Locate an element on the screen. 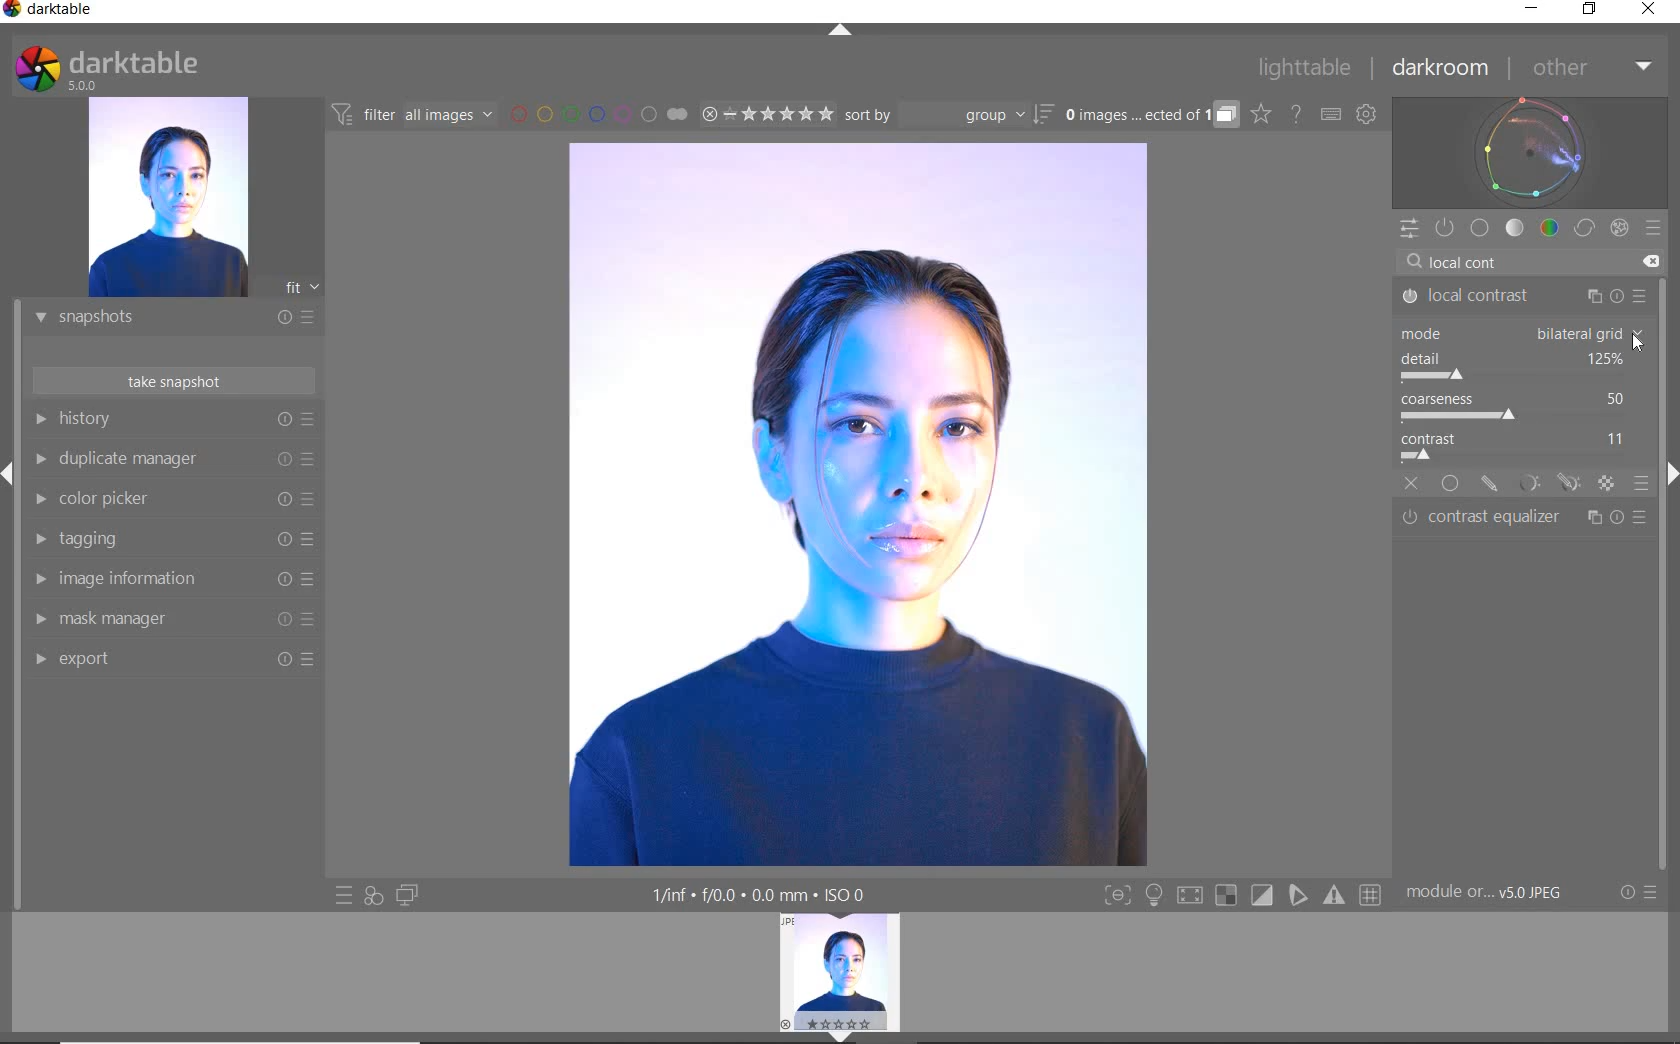 This screenshot has width=1680, height=1044. Button is located at coordinates (1226, 896).